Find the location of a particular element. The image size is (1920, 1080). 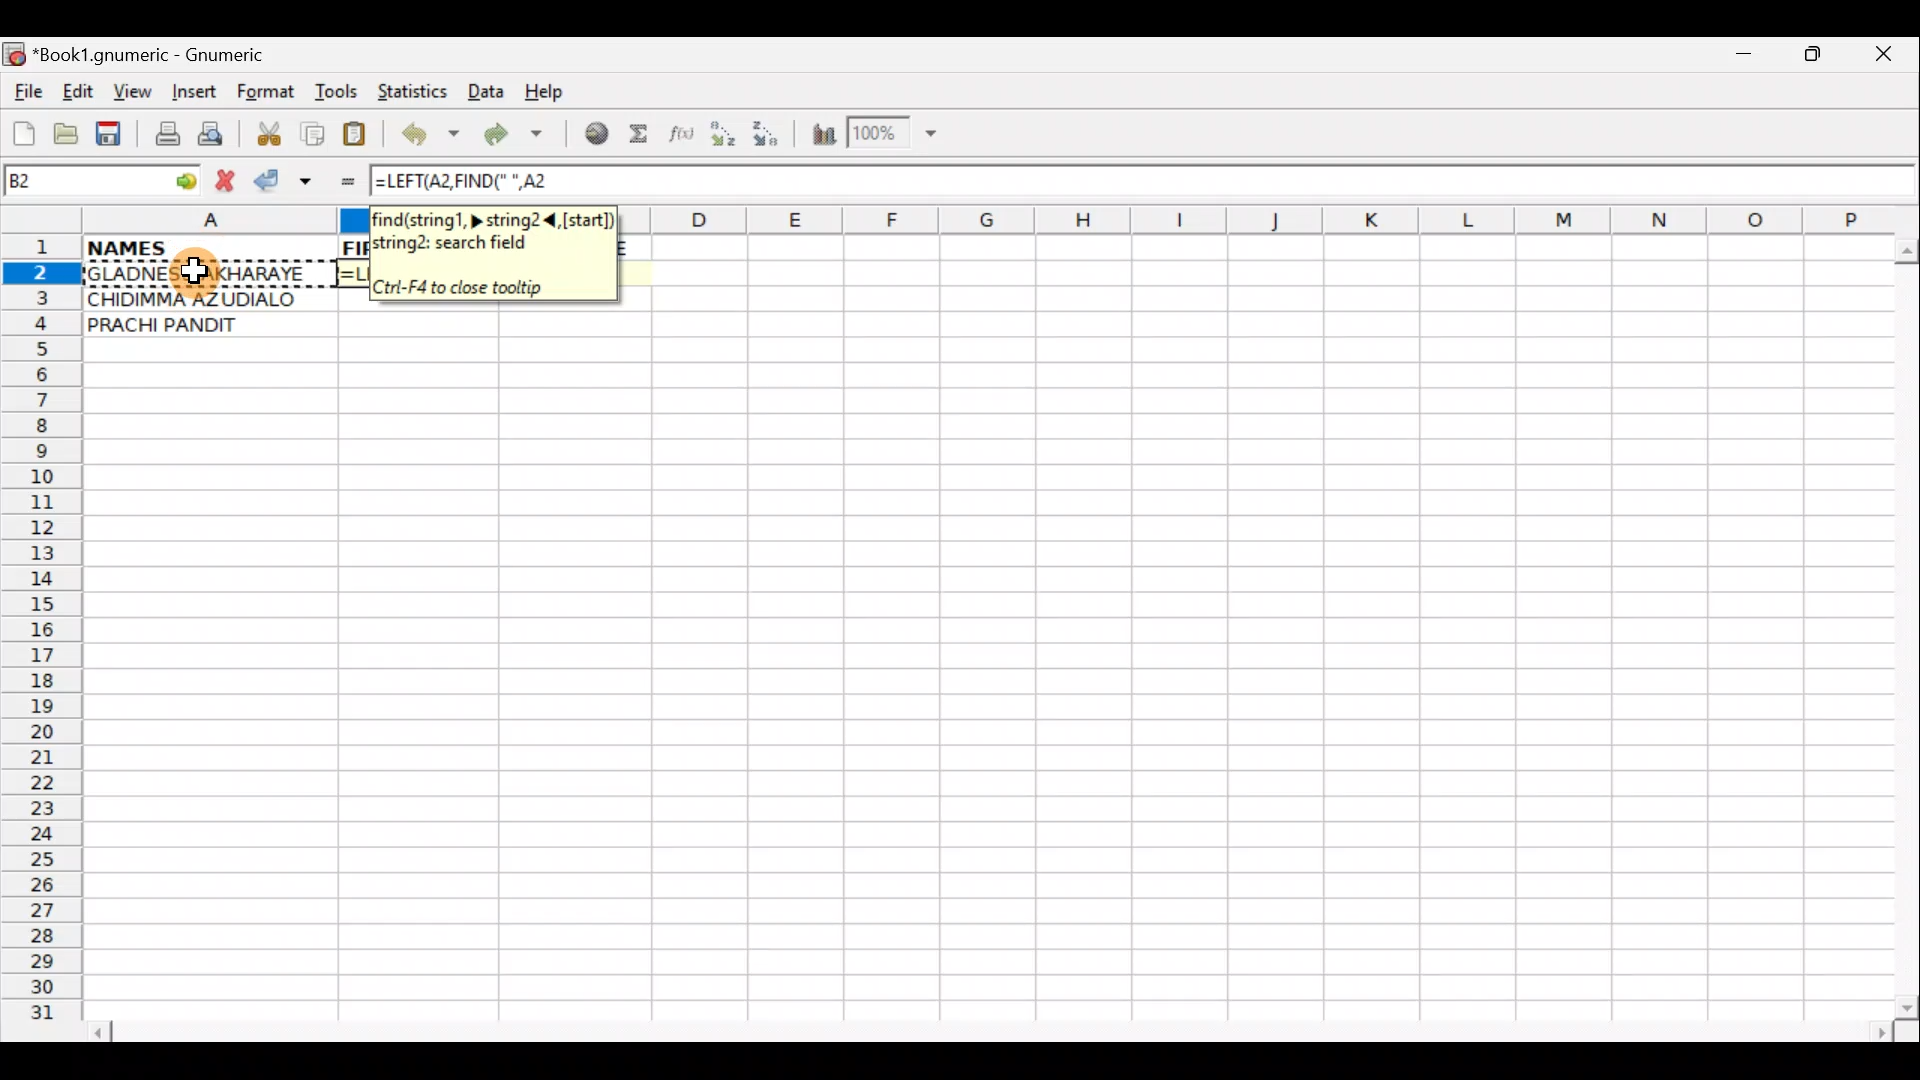

find(string1,>, string2<(start)string2: search field. Ctri-F4 to close tooltip. is located at coordinates (493, 255).